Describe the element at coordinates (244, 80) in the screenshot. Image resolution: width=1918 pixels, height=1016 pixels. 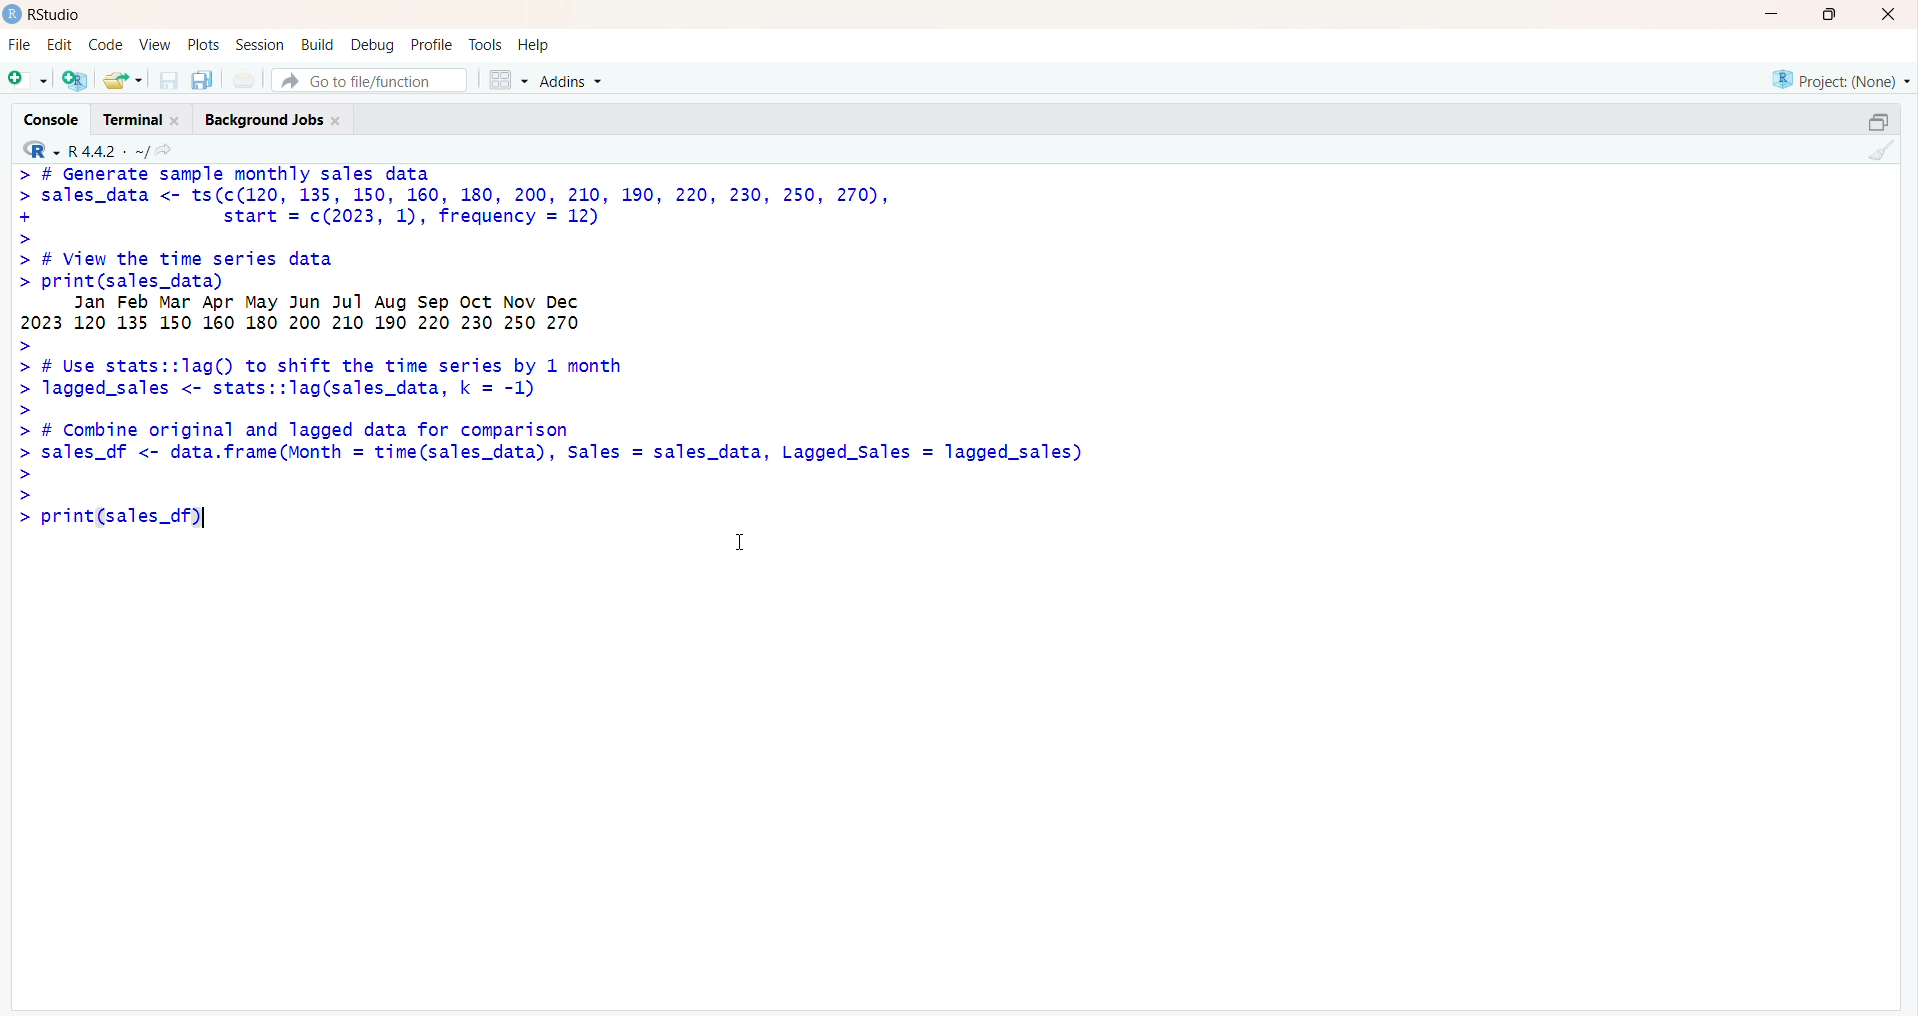
I see `print the current file` at that location.